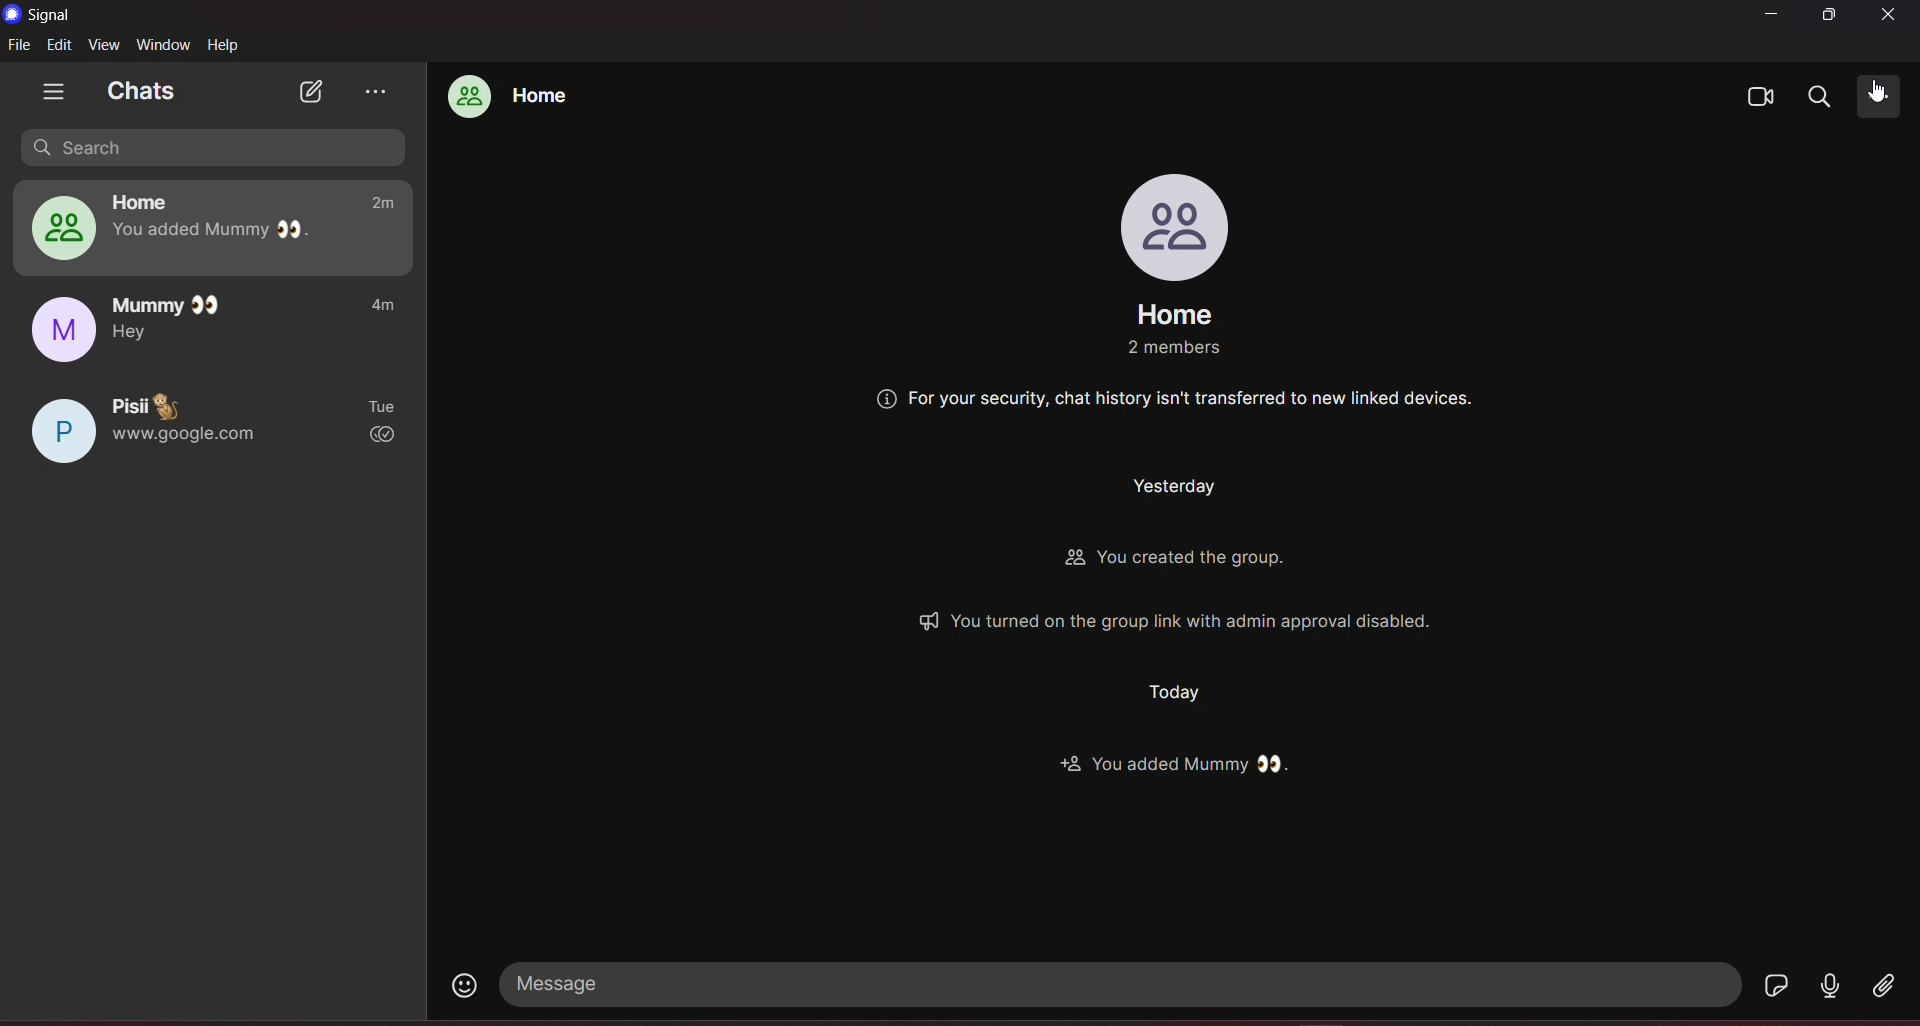 This screenshot has width=1920, height=1026. Describe the element at coordinates (104, 43) in the screenshot. I see `view` at that location.